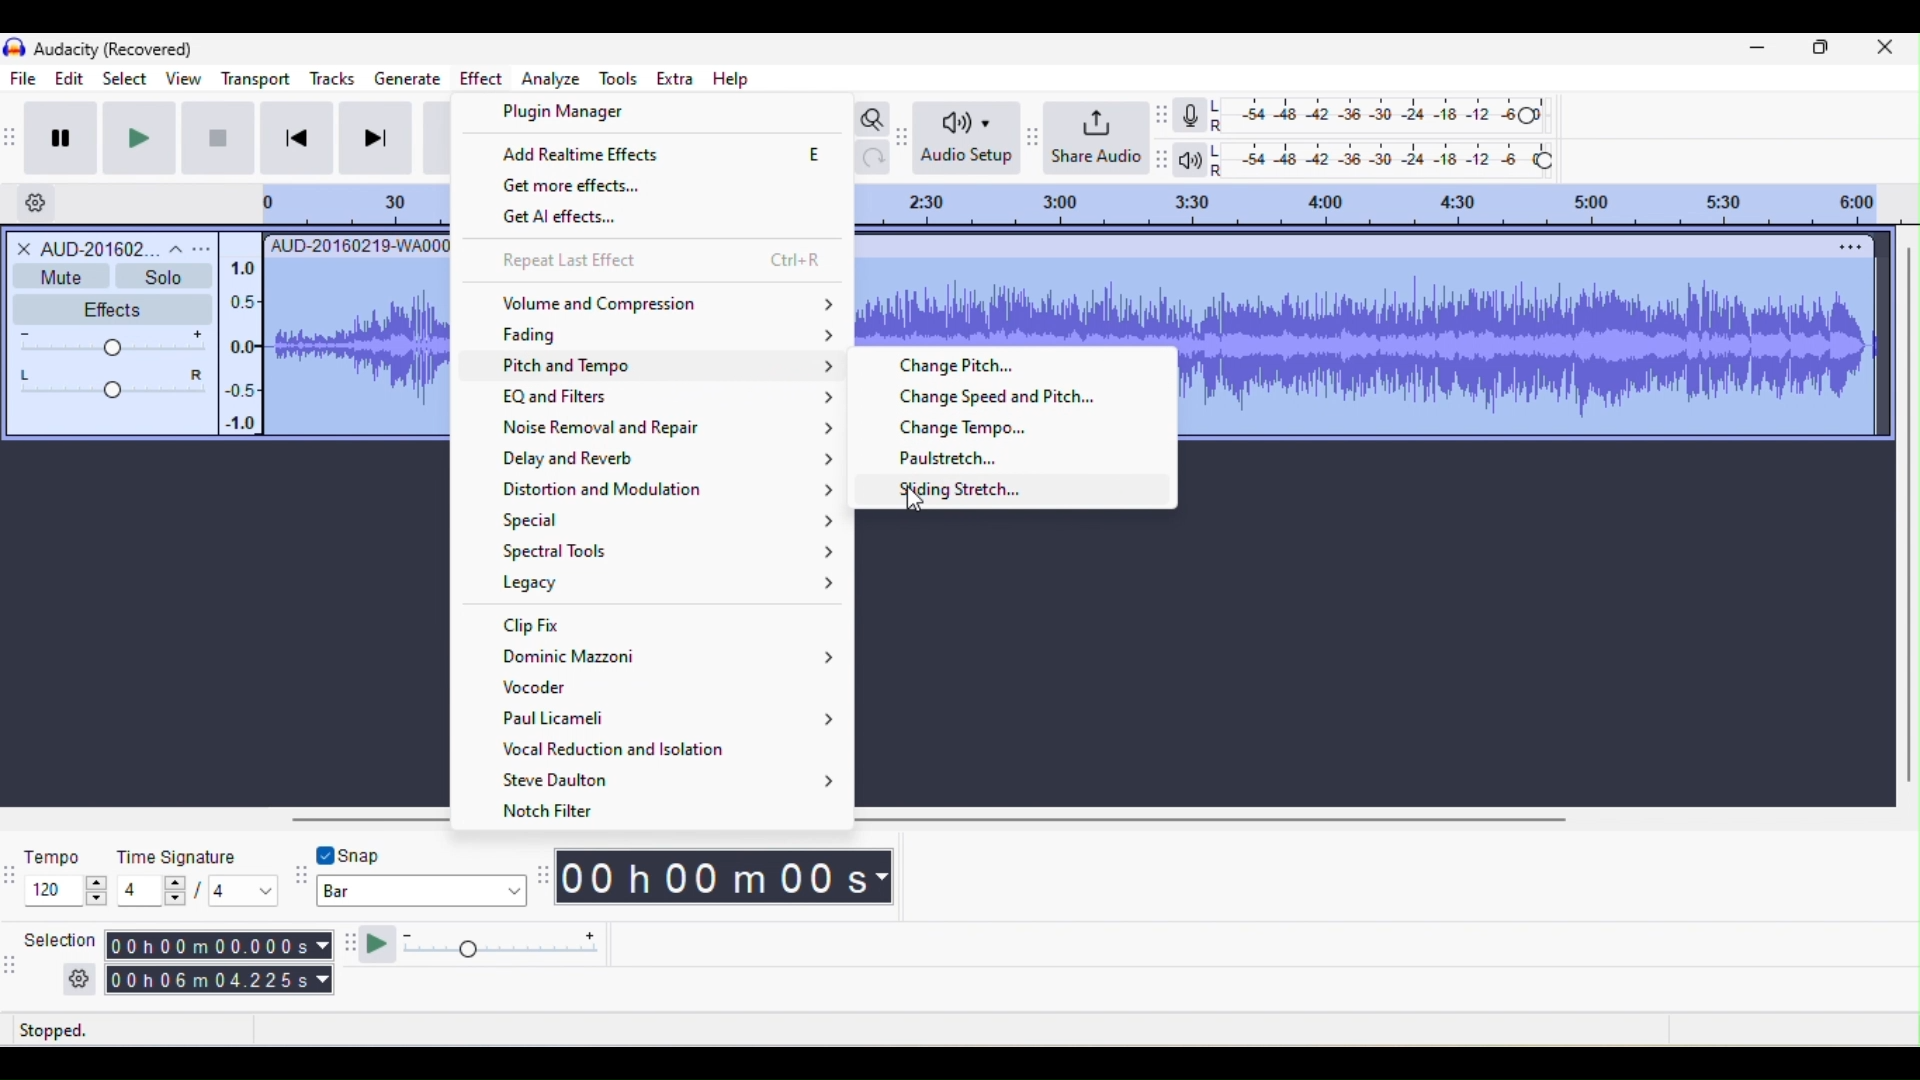 The width and height of the screenshot is (1920, 1080). Describe the element at coordinates (873, 117) in the screenshot. I see `zoom toggle` at that location.